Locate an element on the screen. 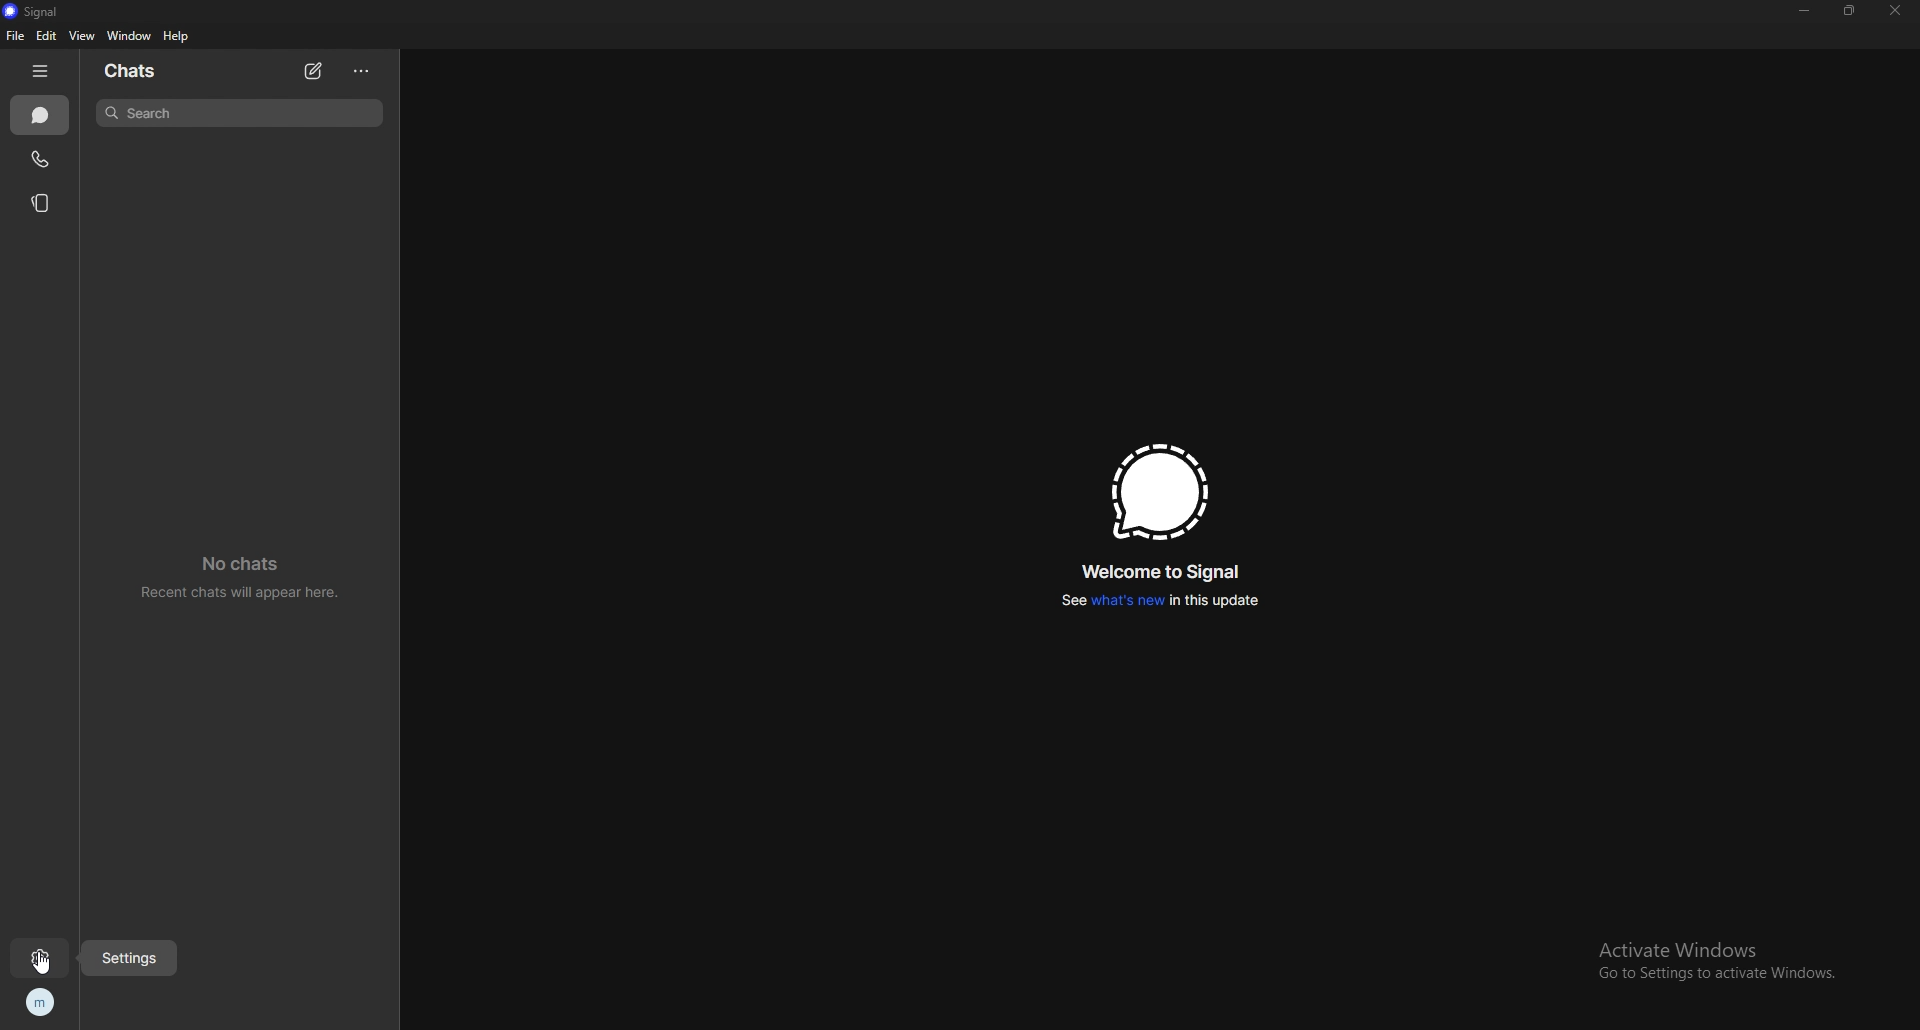 The width and height of the screenshot is (1920, 1030). settings is located at coordinates (132, 957).